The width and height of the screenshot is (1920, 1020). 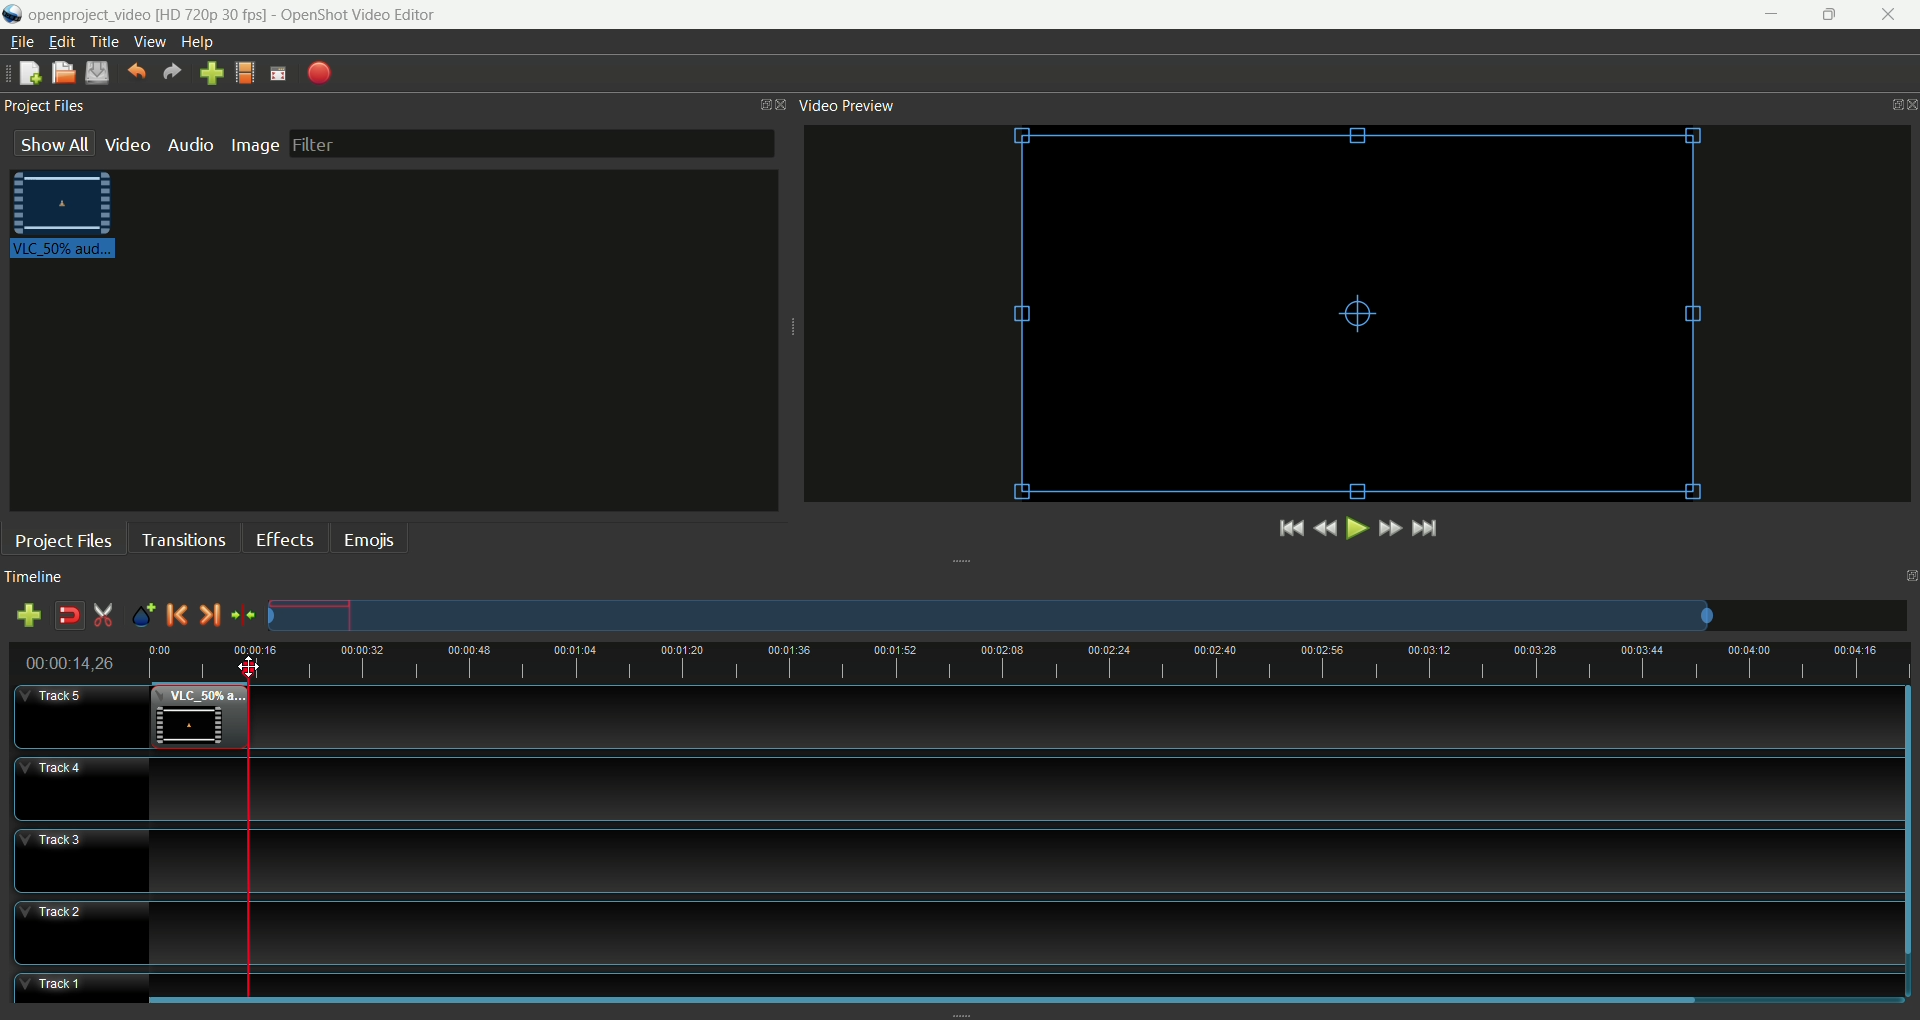 I want to click on title, so click(x=104, y=42).